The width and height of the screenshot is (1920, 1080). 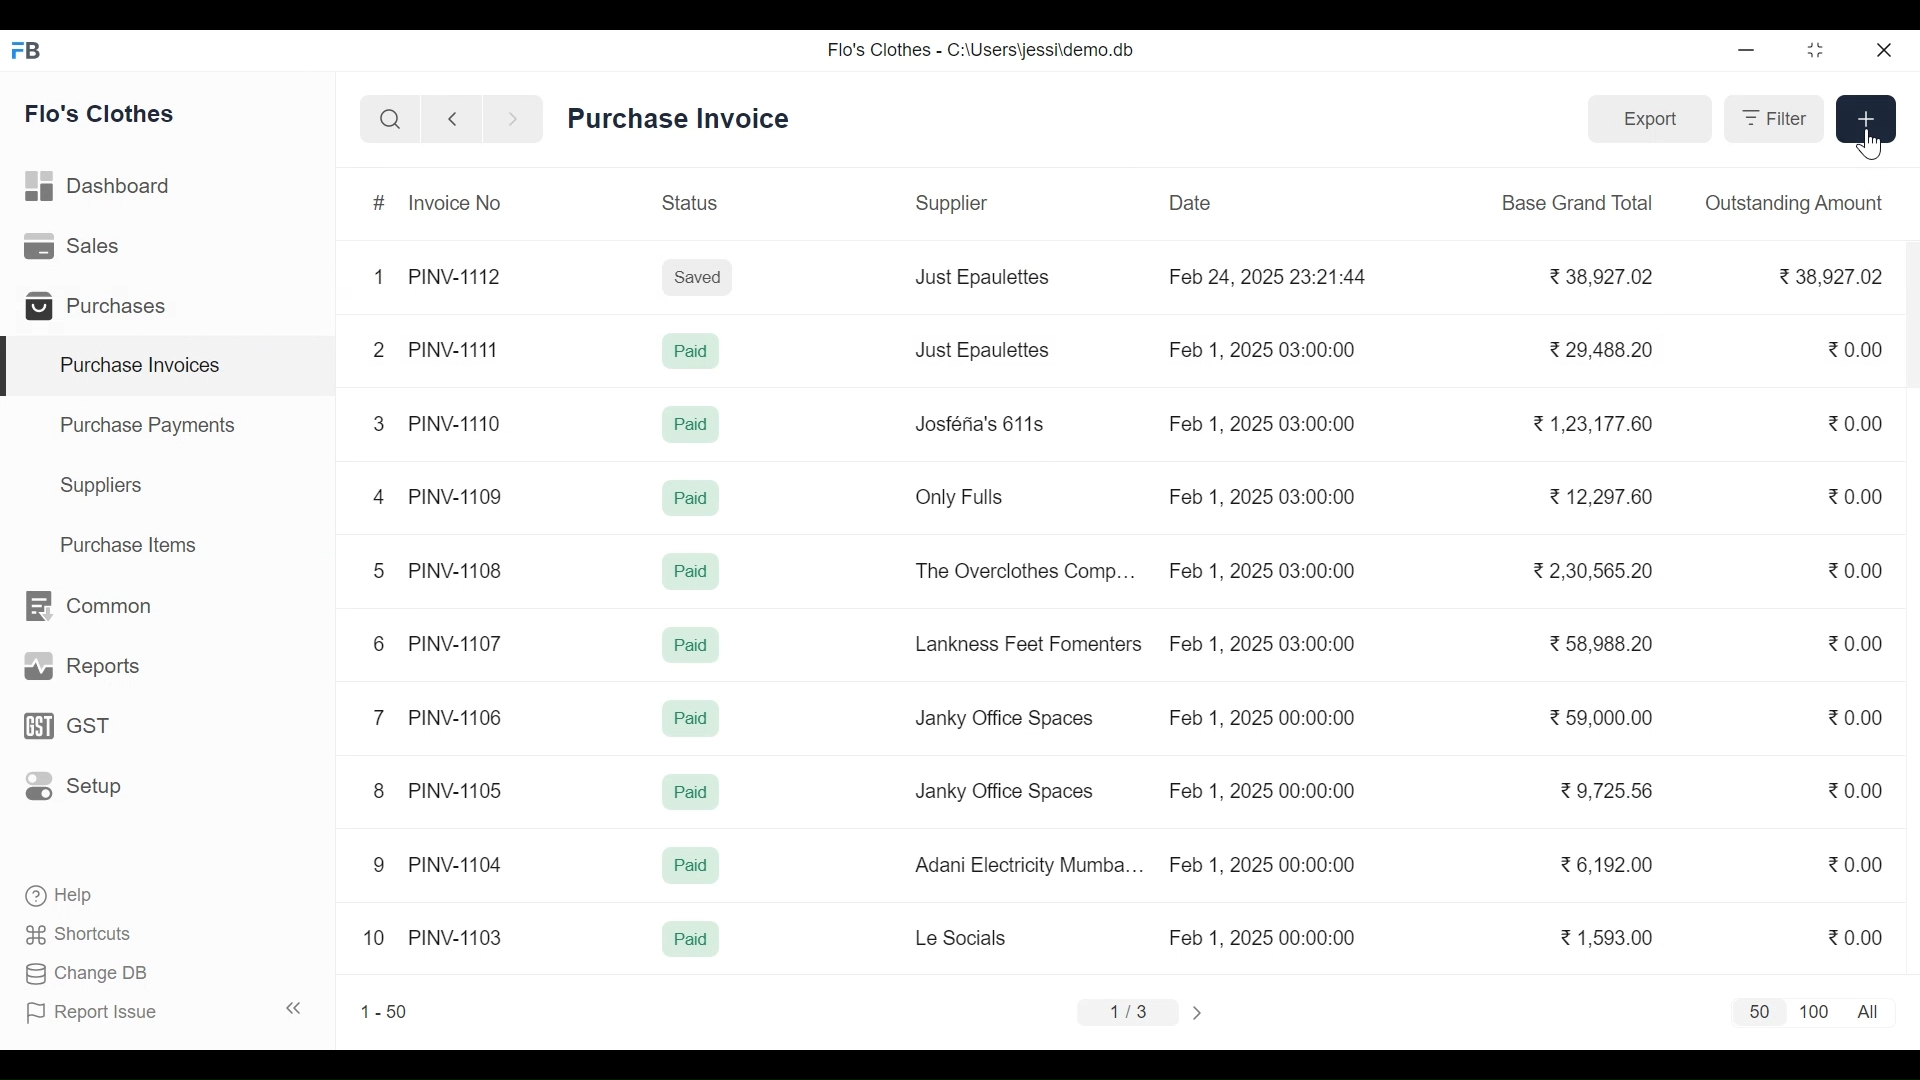 I want to click on Feb 1, 2025 03:00:00, so click(x=1264, y=422).